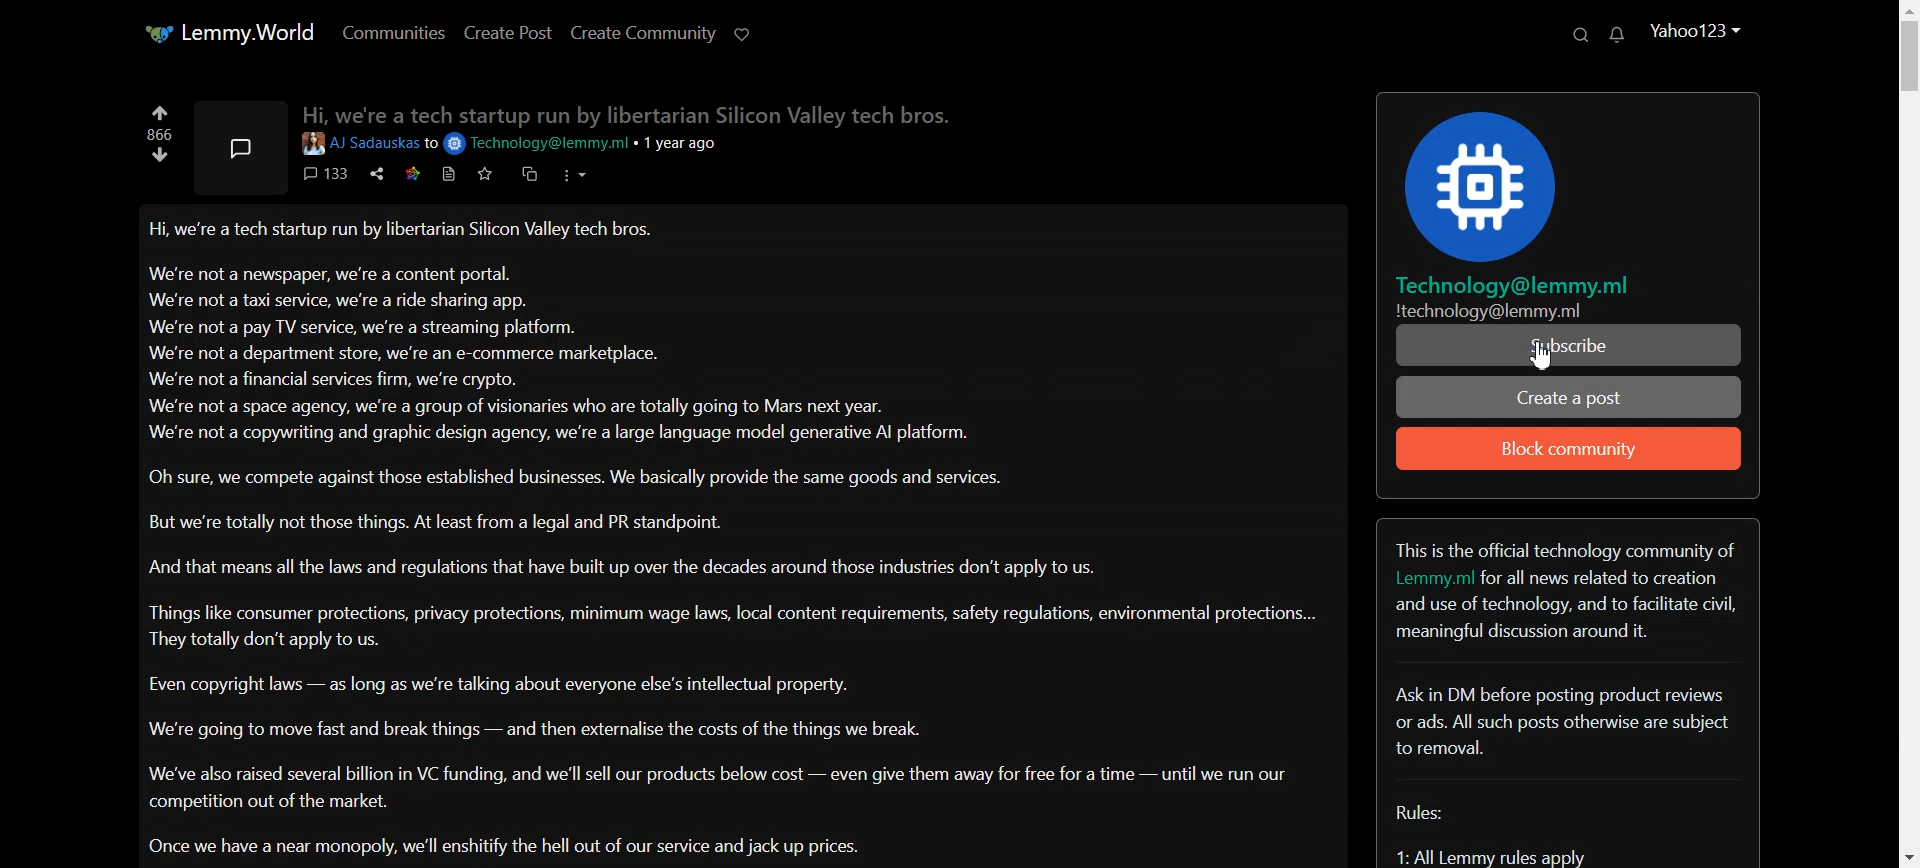  Describe the element at coordinates (1517, 833) in the screenshot. I see `Rules:
1: All Lemmy rules apply` at that location.